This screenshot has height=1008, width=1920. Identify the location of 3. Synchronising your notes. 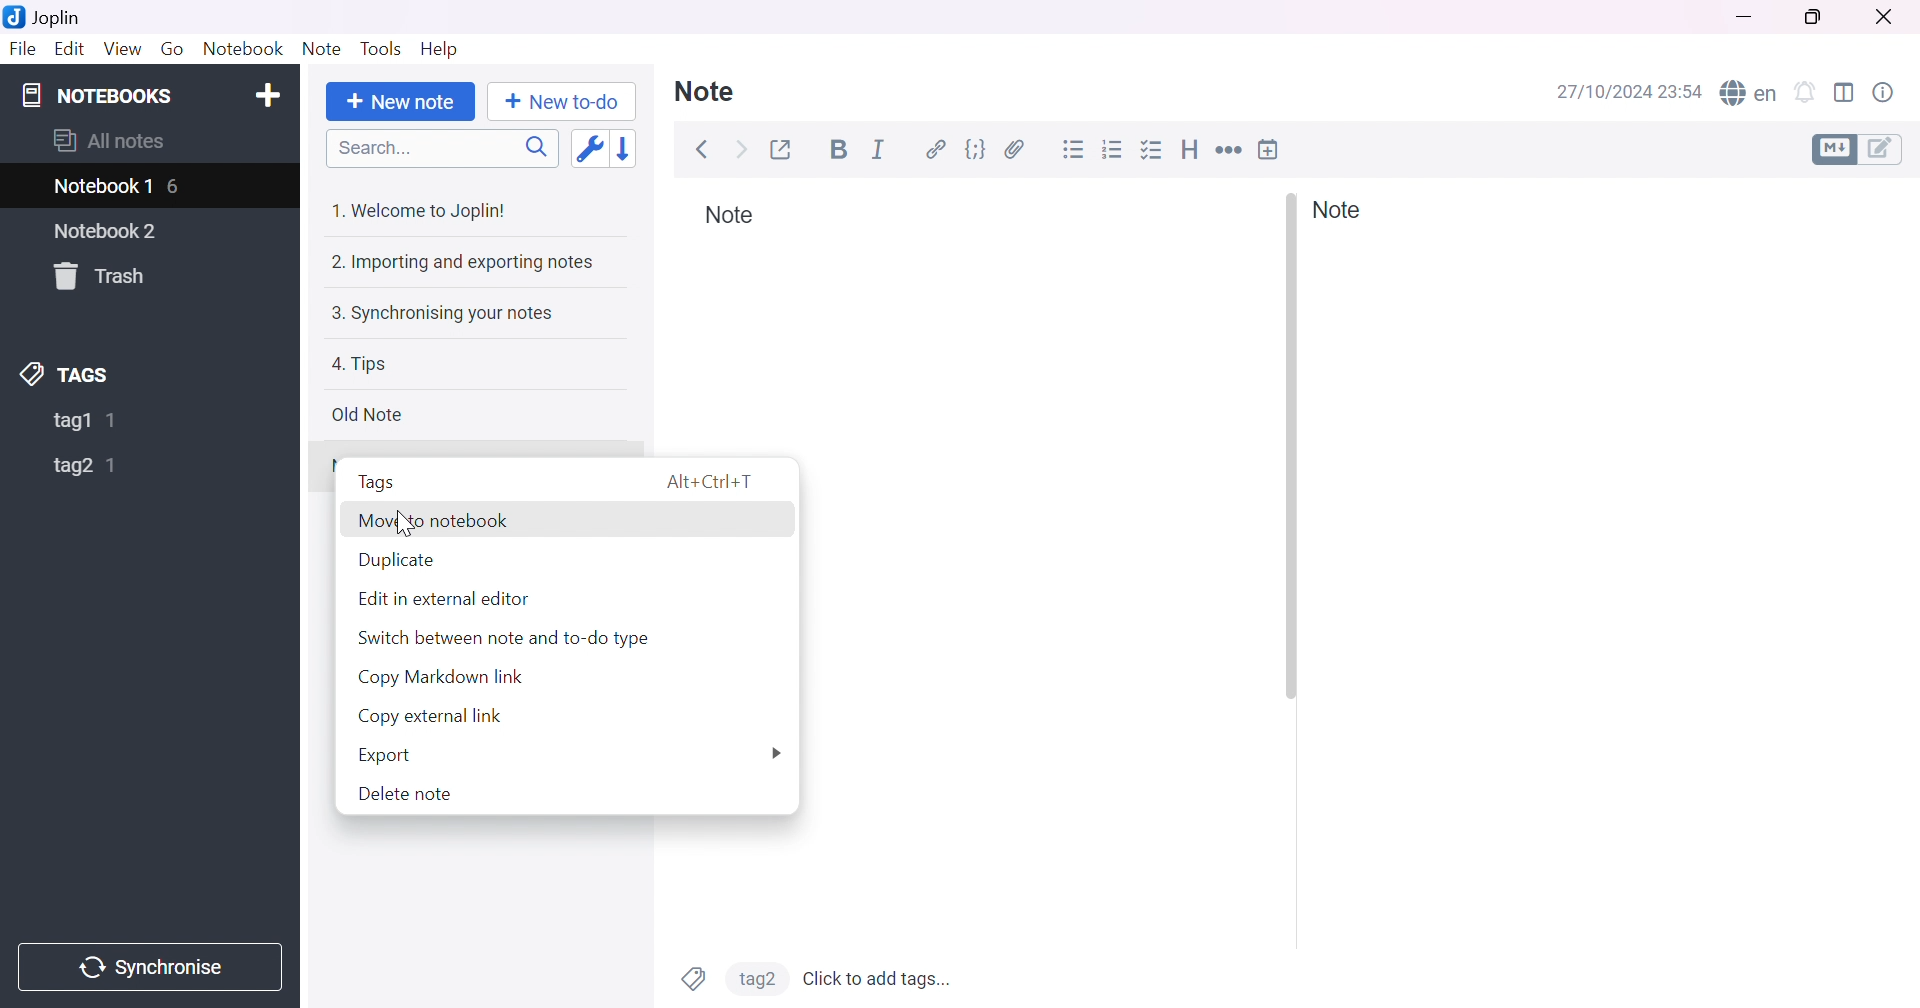
(439, 315).